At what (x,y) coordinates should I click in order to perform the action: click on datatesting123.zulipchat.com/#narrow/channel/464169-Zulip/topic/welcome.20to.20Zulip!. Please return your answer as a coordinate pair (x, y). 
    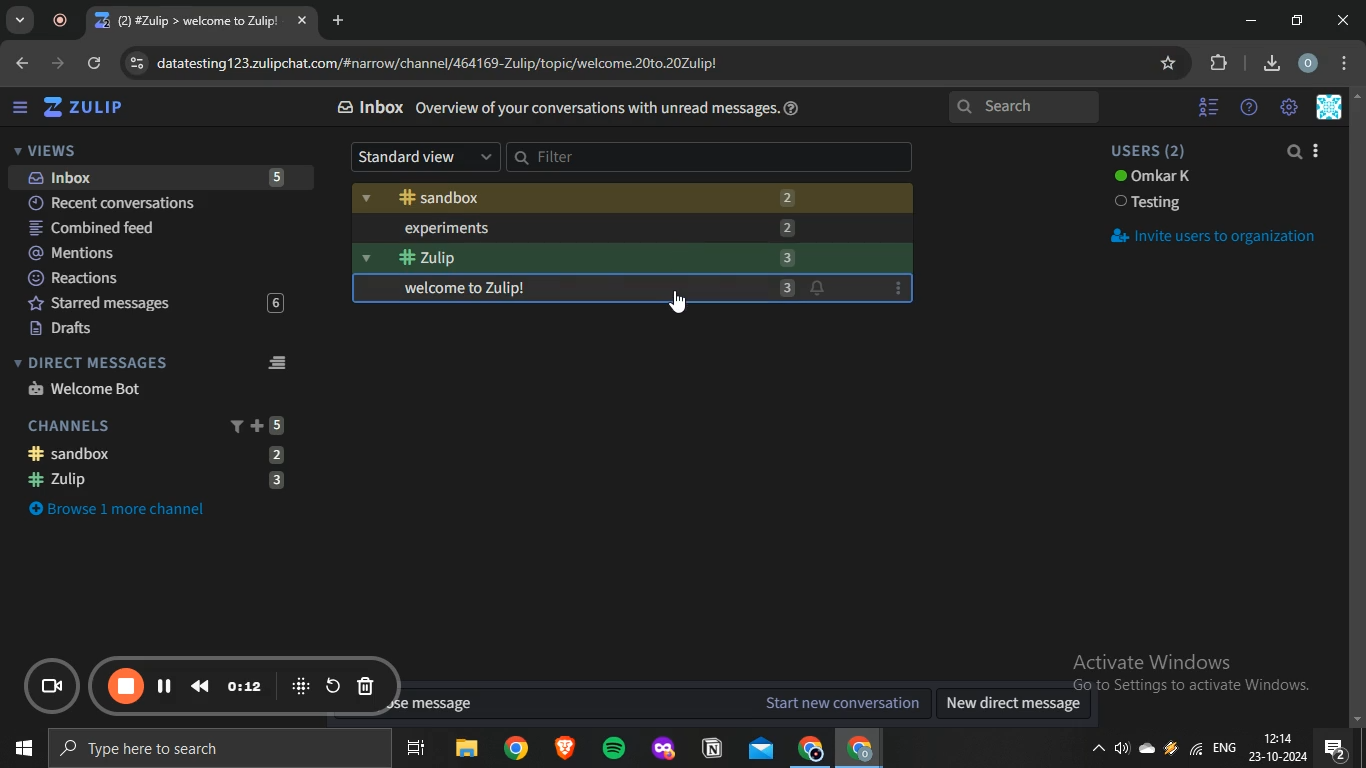
    Looking at the image, I should click on (429, 61).